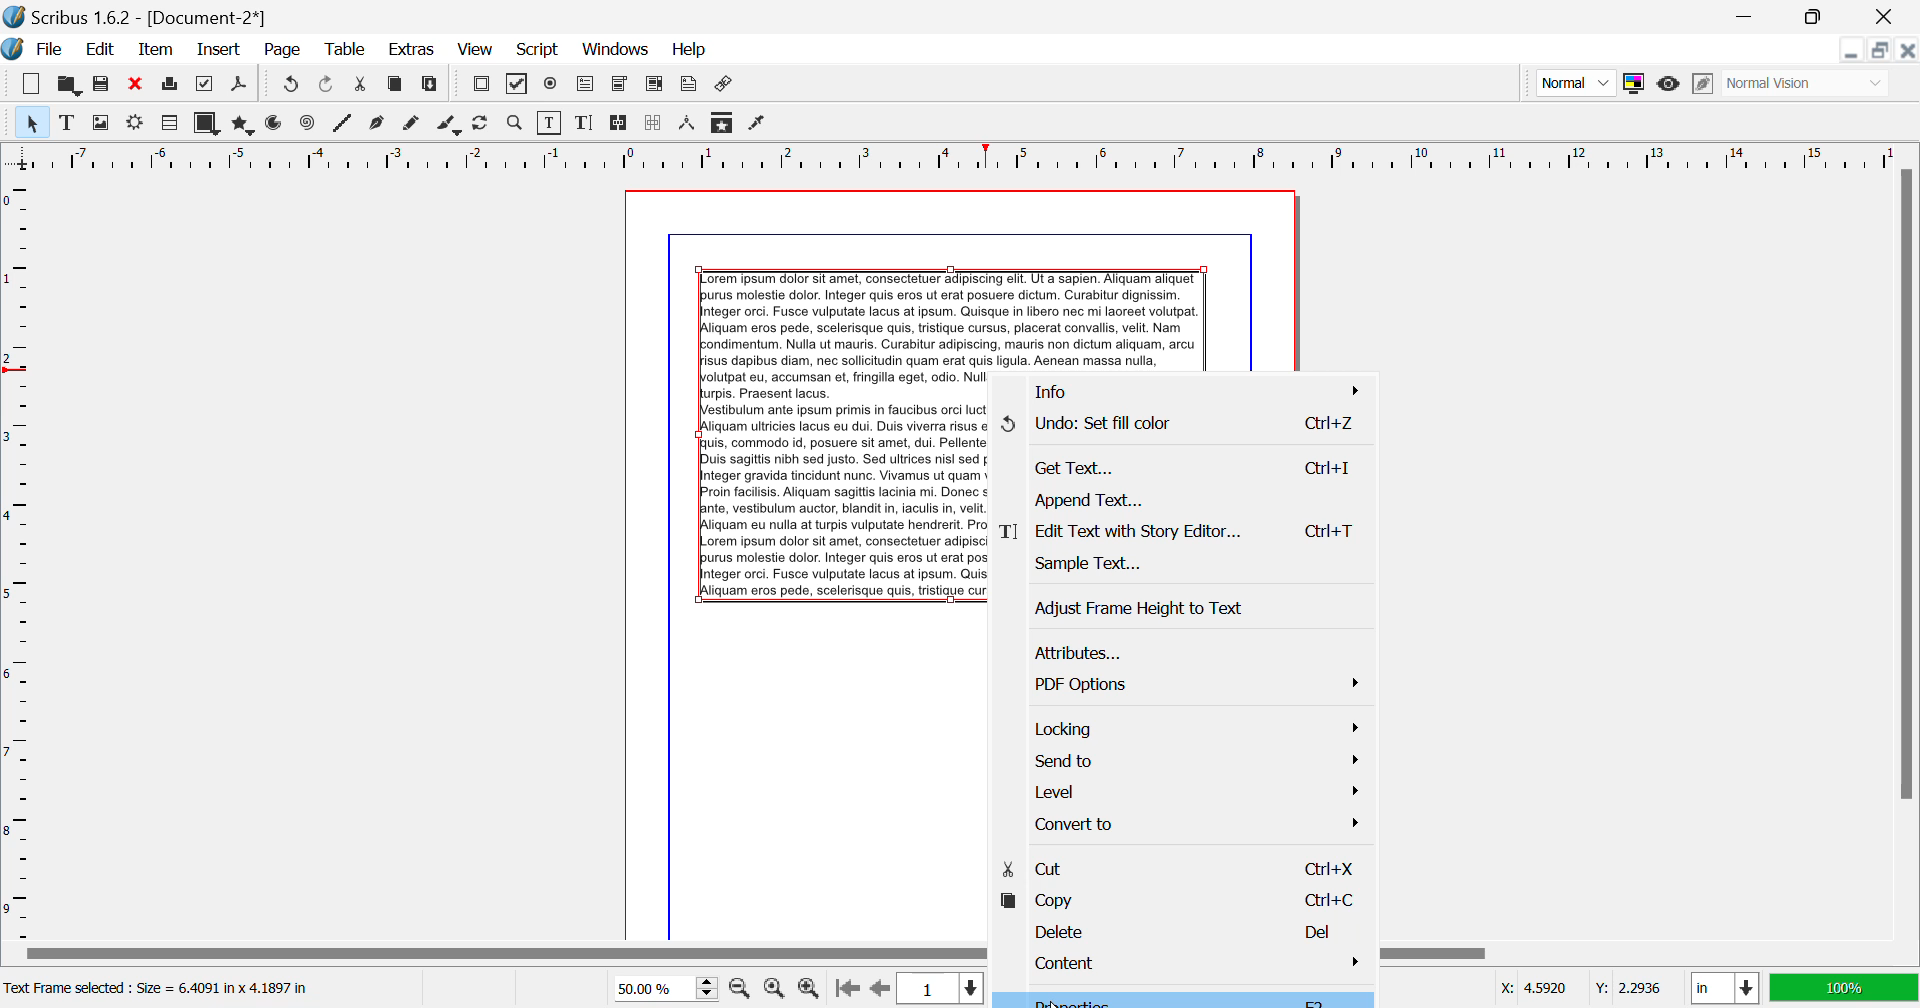 This screenshot has width=1920, height=1008. Describe the element at coordinates (1187, 532) in the screenshot. I see `Edit Text with Story Editor` at that location.